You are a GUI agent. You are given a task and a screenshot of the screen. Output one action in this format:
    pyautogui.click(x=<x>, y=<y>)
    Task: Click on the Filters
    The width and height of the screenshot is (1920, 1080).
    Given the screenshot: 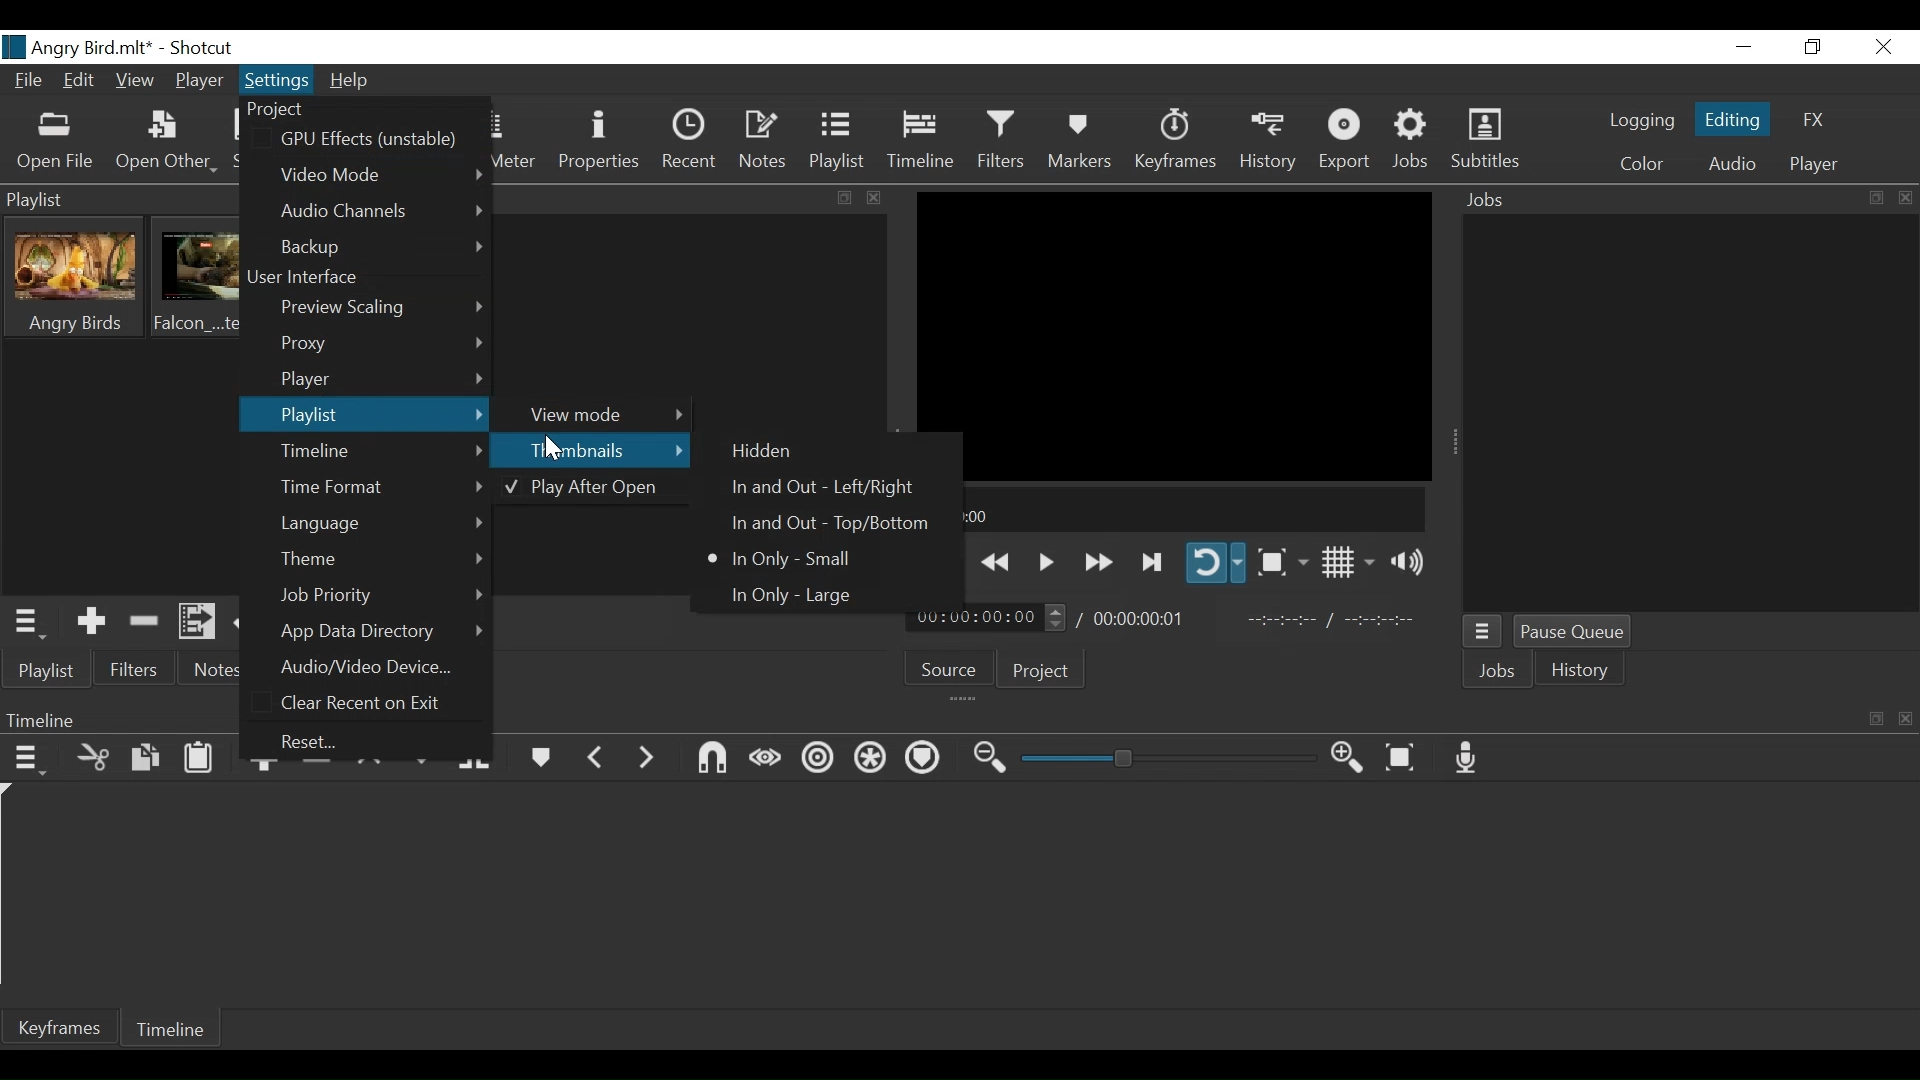 What is the action you would take?
    pyautogui.click(x=137, y=670)
    